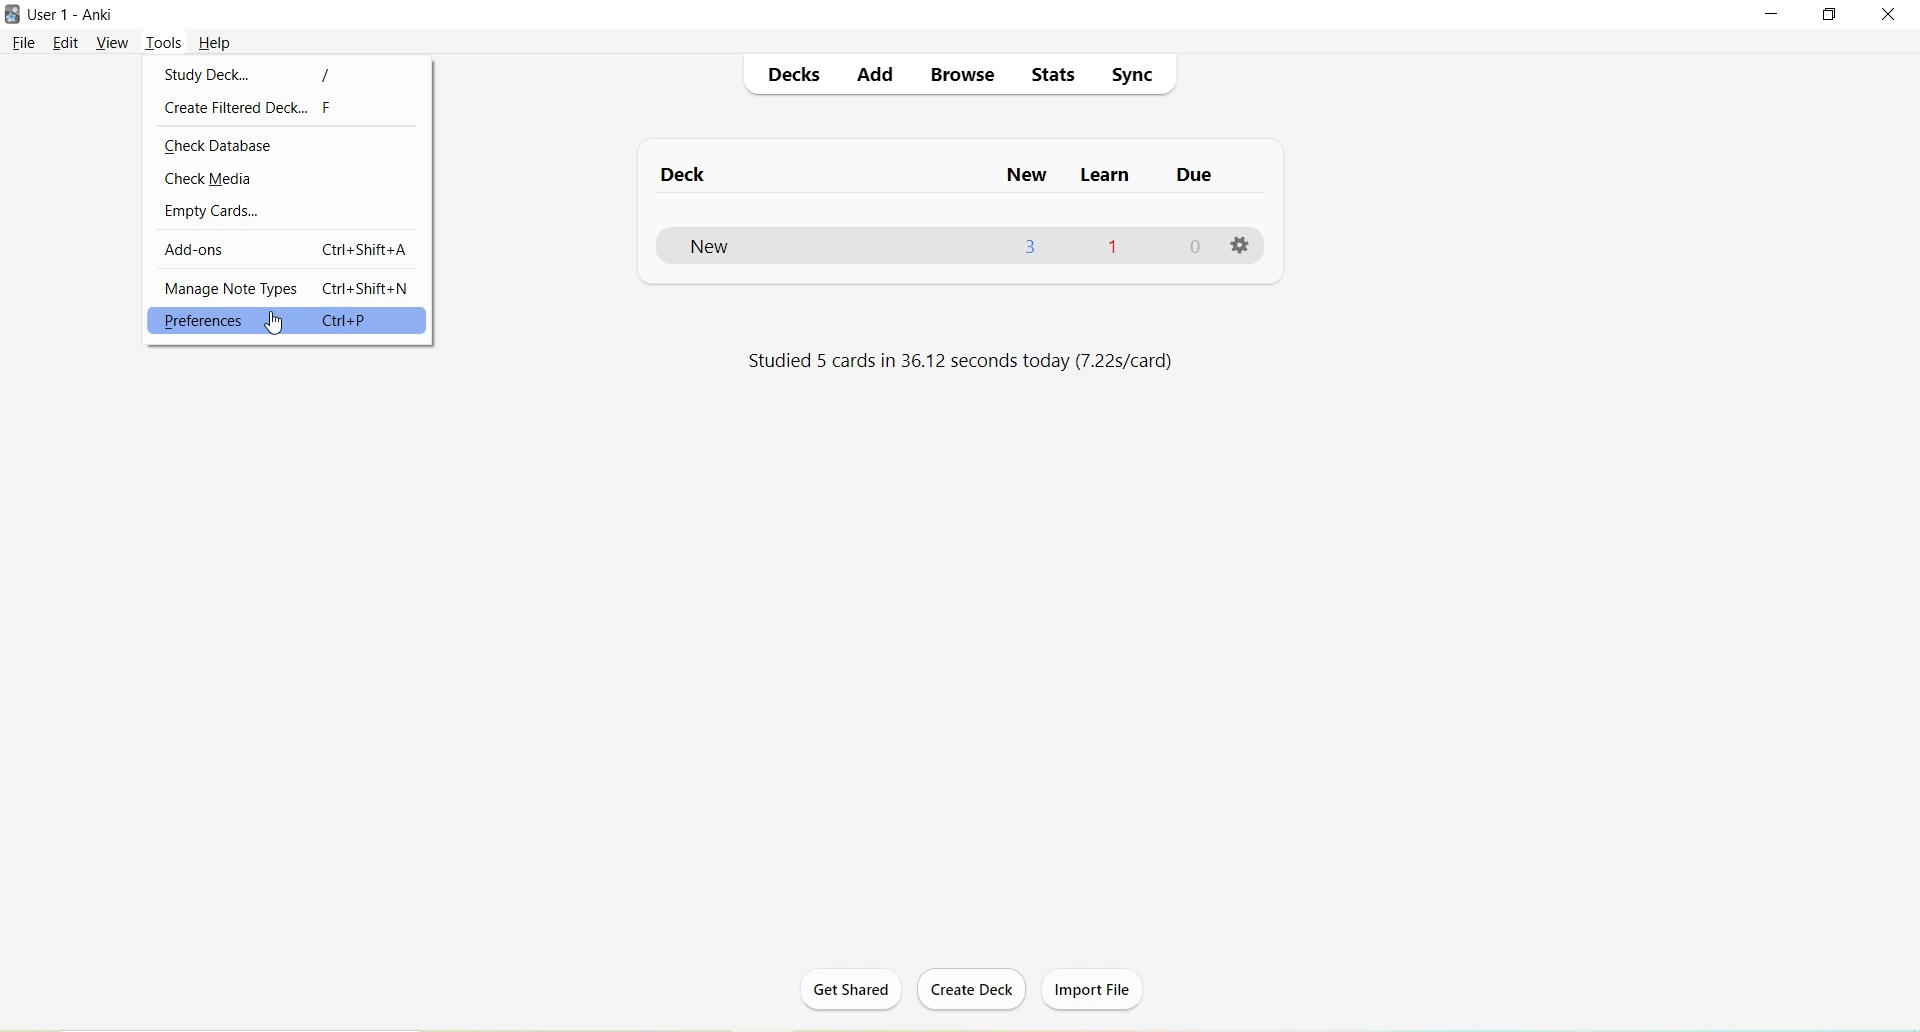 The width and height of the screenshot is (1920, 1032). Describe the element at coordinates (331, 111) in the screenshot. I see `F` at that location.